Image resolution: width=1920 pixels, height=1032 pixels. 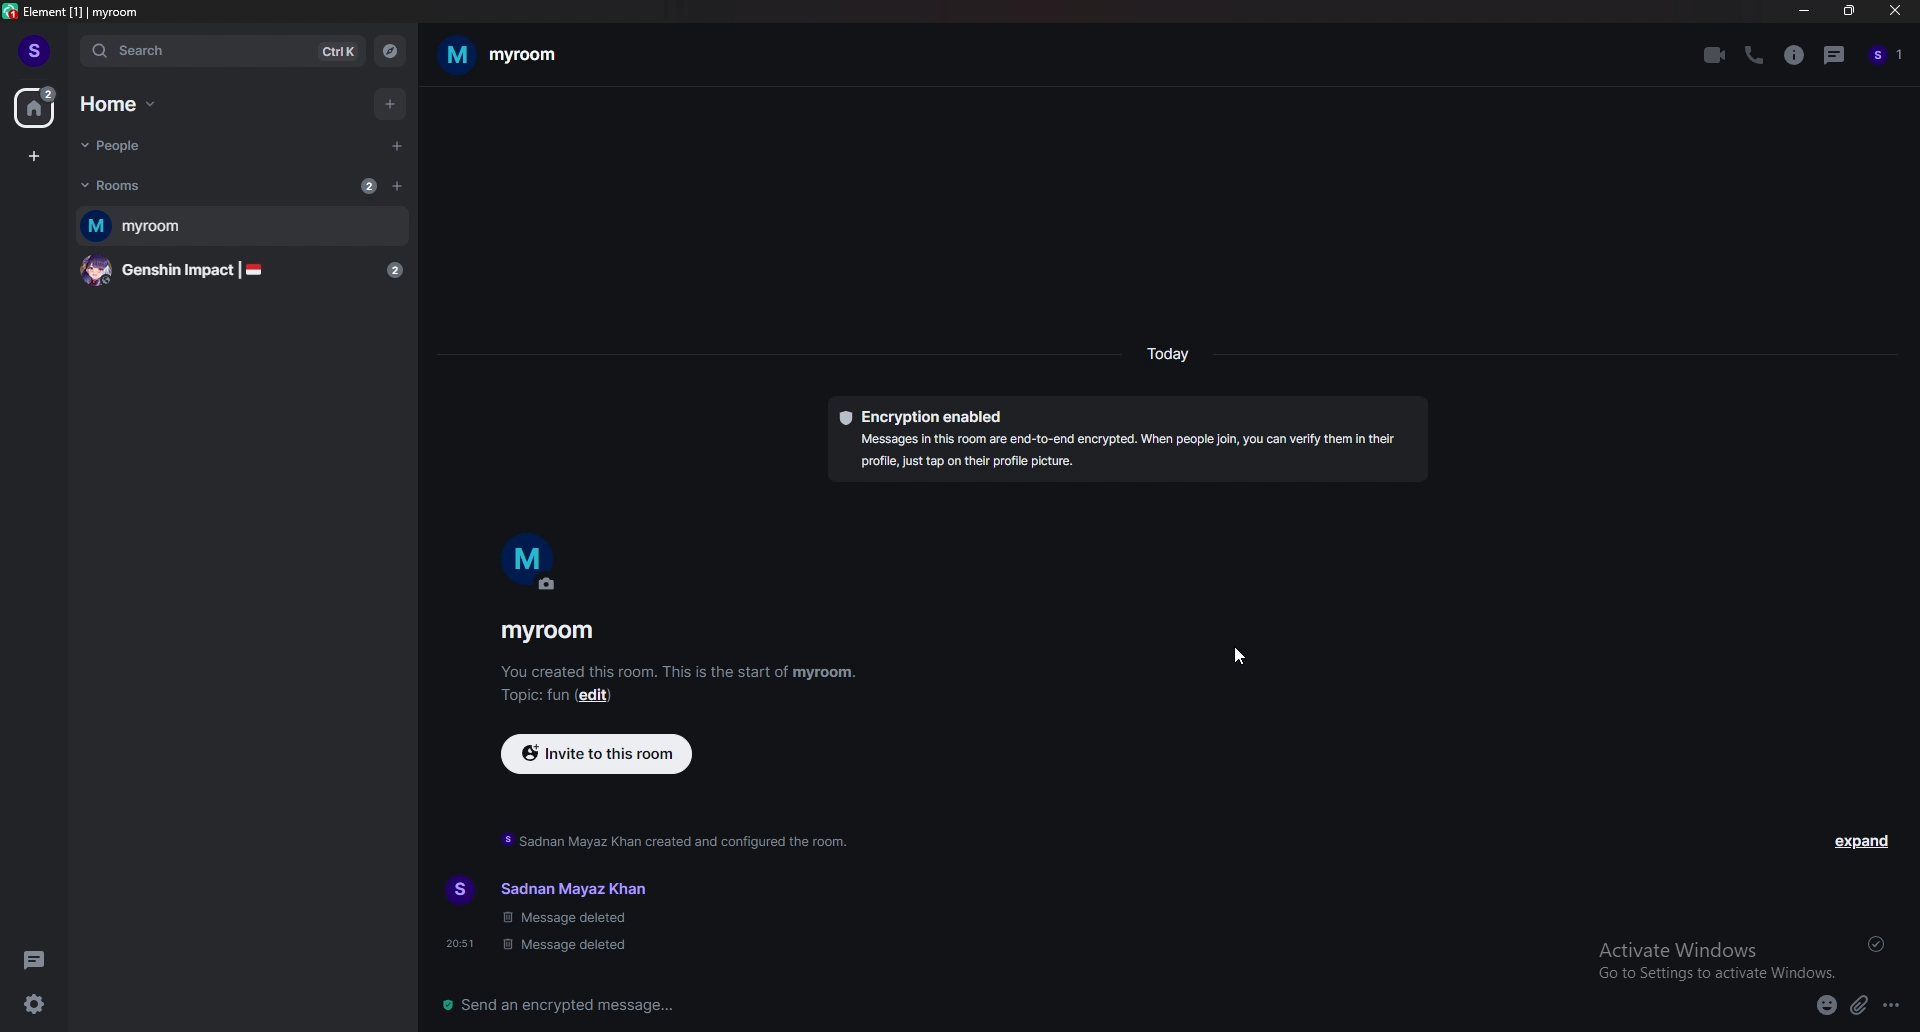 I want to click on attachment, so click(x=1859, y=1005).